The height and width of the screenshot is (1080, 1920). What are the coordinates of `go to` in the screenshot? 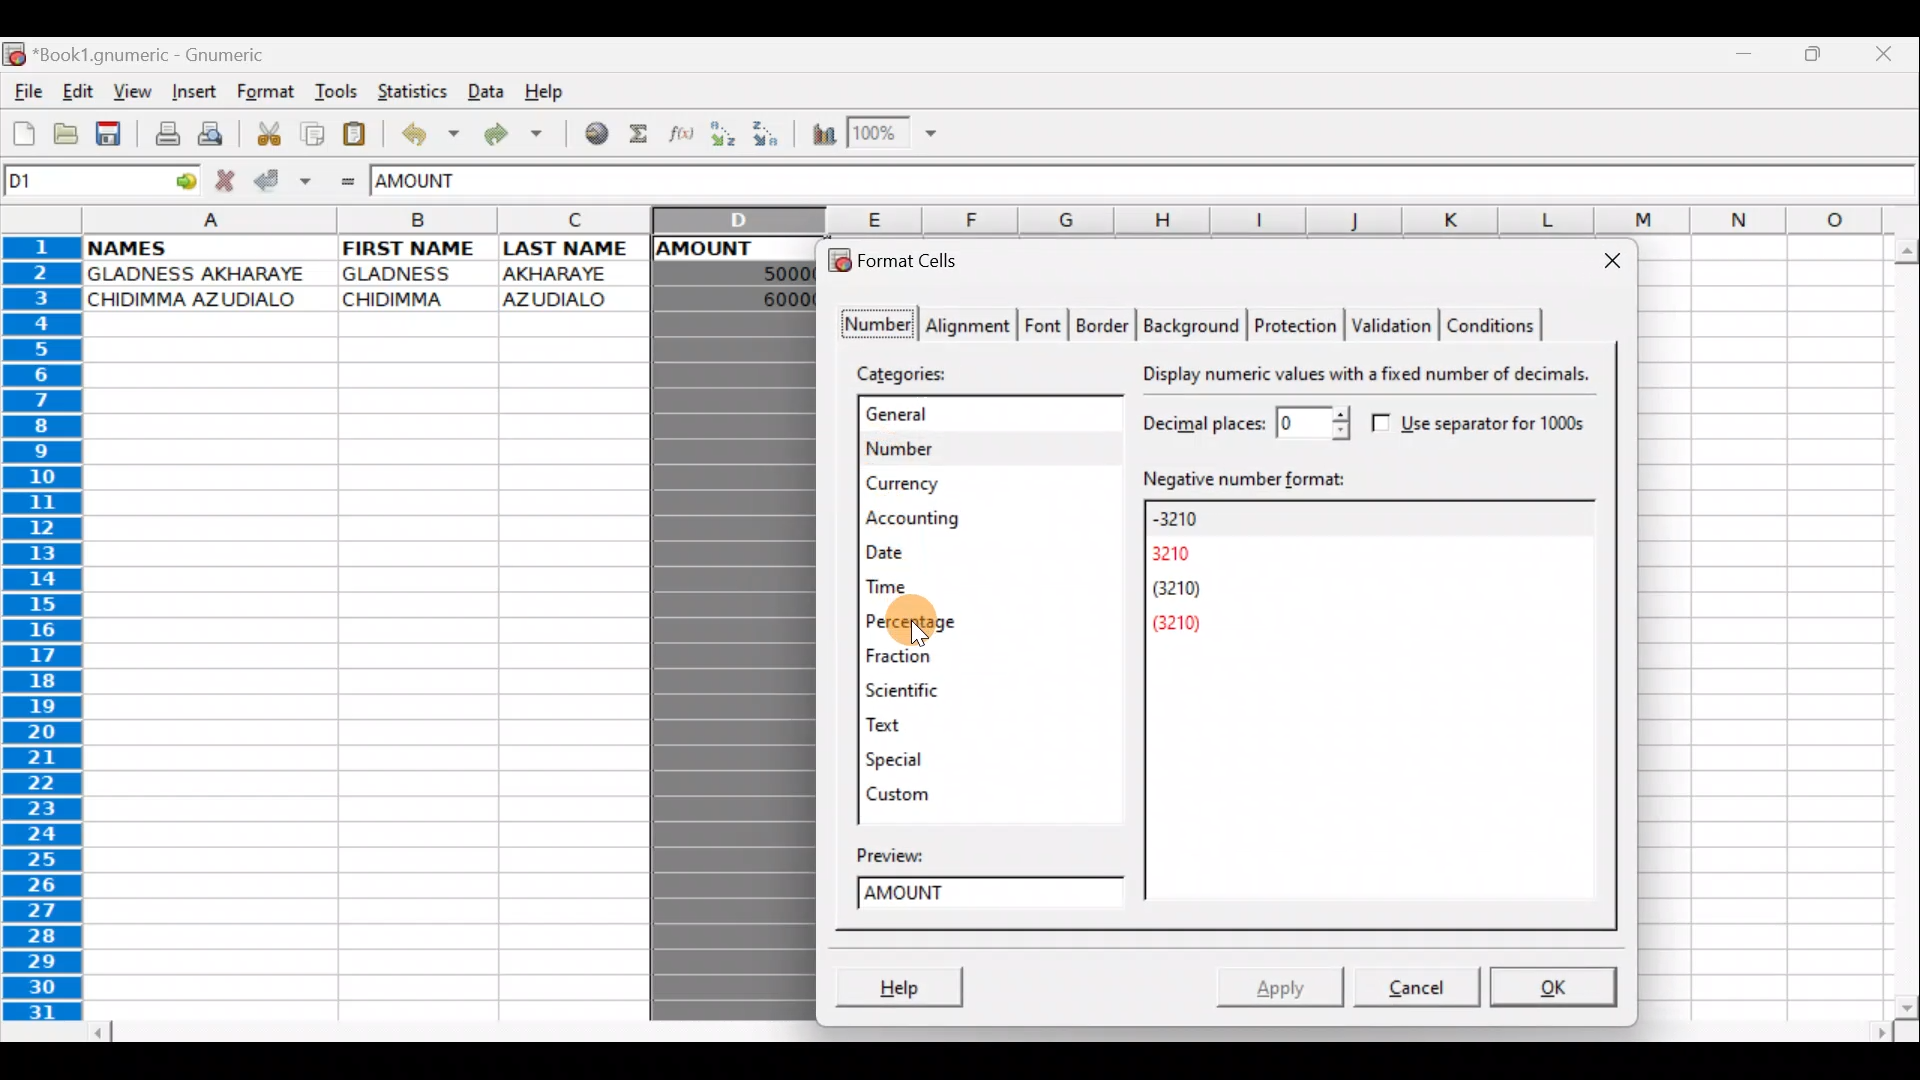 It's located at (190, 182).